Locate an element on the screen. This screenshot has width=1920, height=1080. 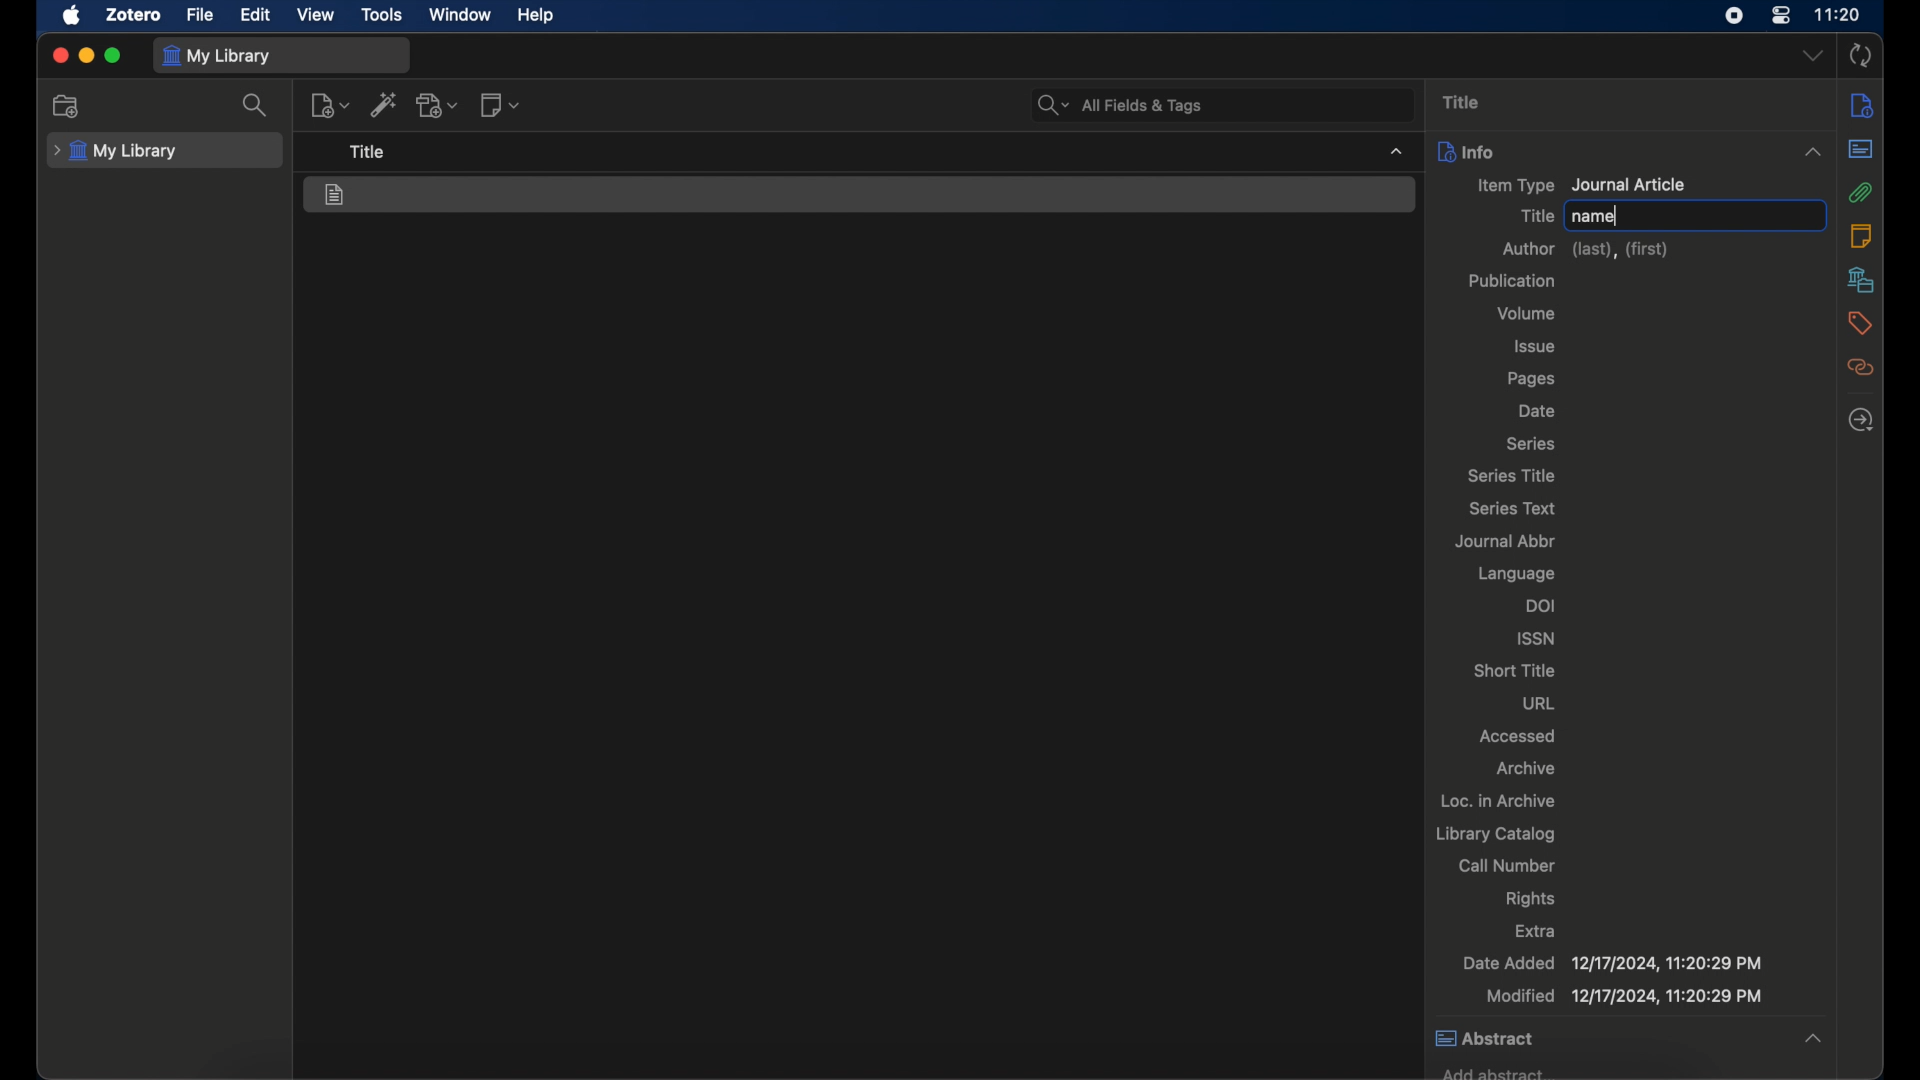
dropdown is located at coordinates (1396, 150).